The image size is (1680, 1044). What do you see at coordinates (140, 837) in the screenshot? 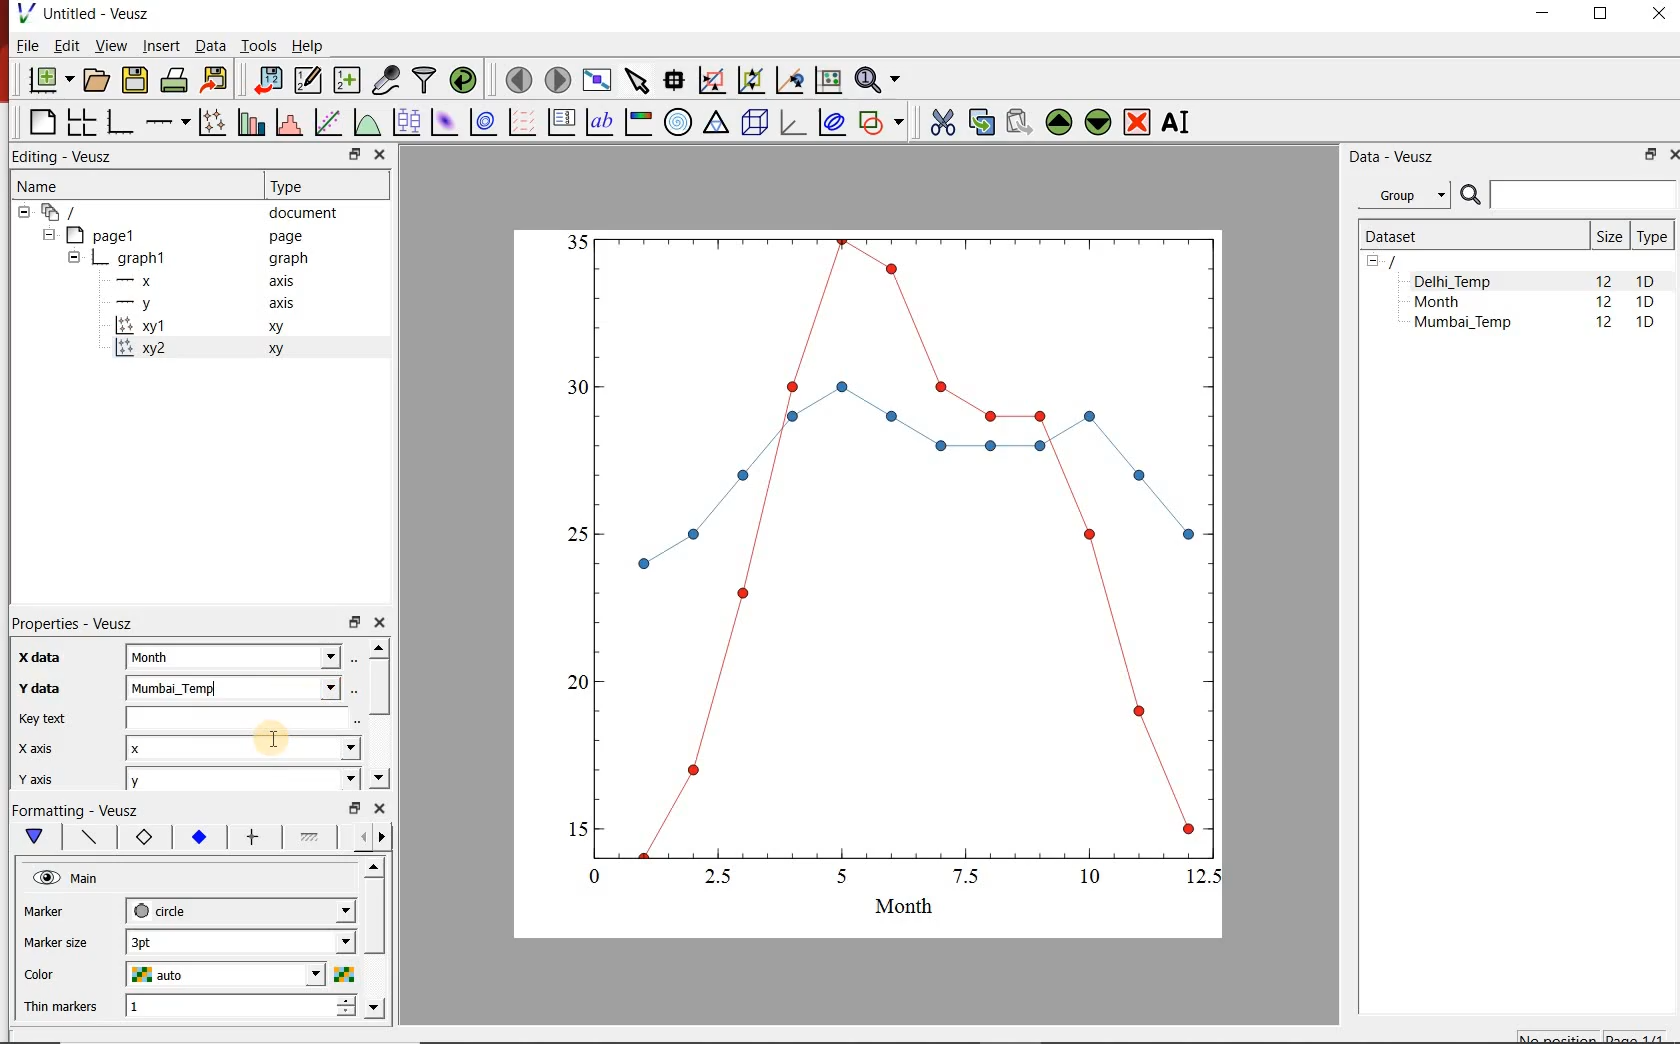
I see `Axis label` at bounding box center [140, 837].